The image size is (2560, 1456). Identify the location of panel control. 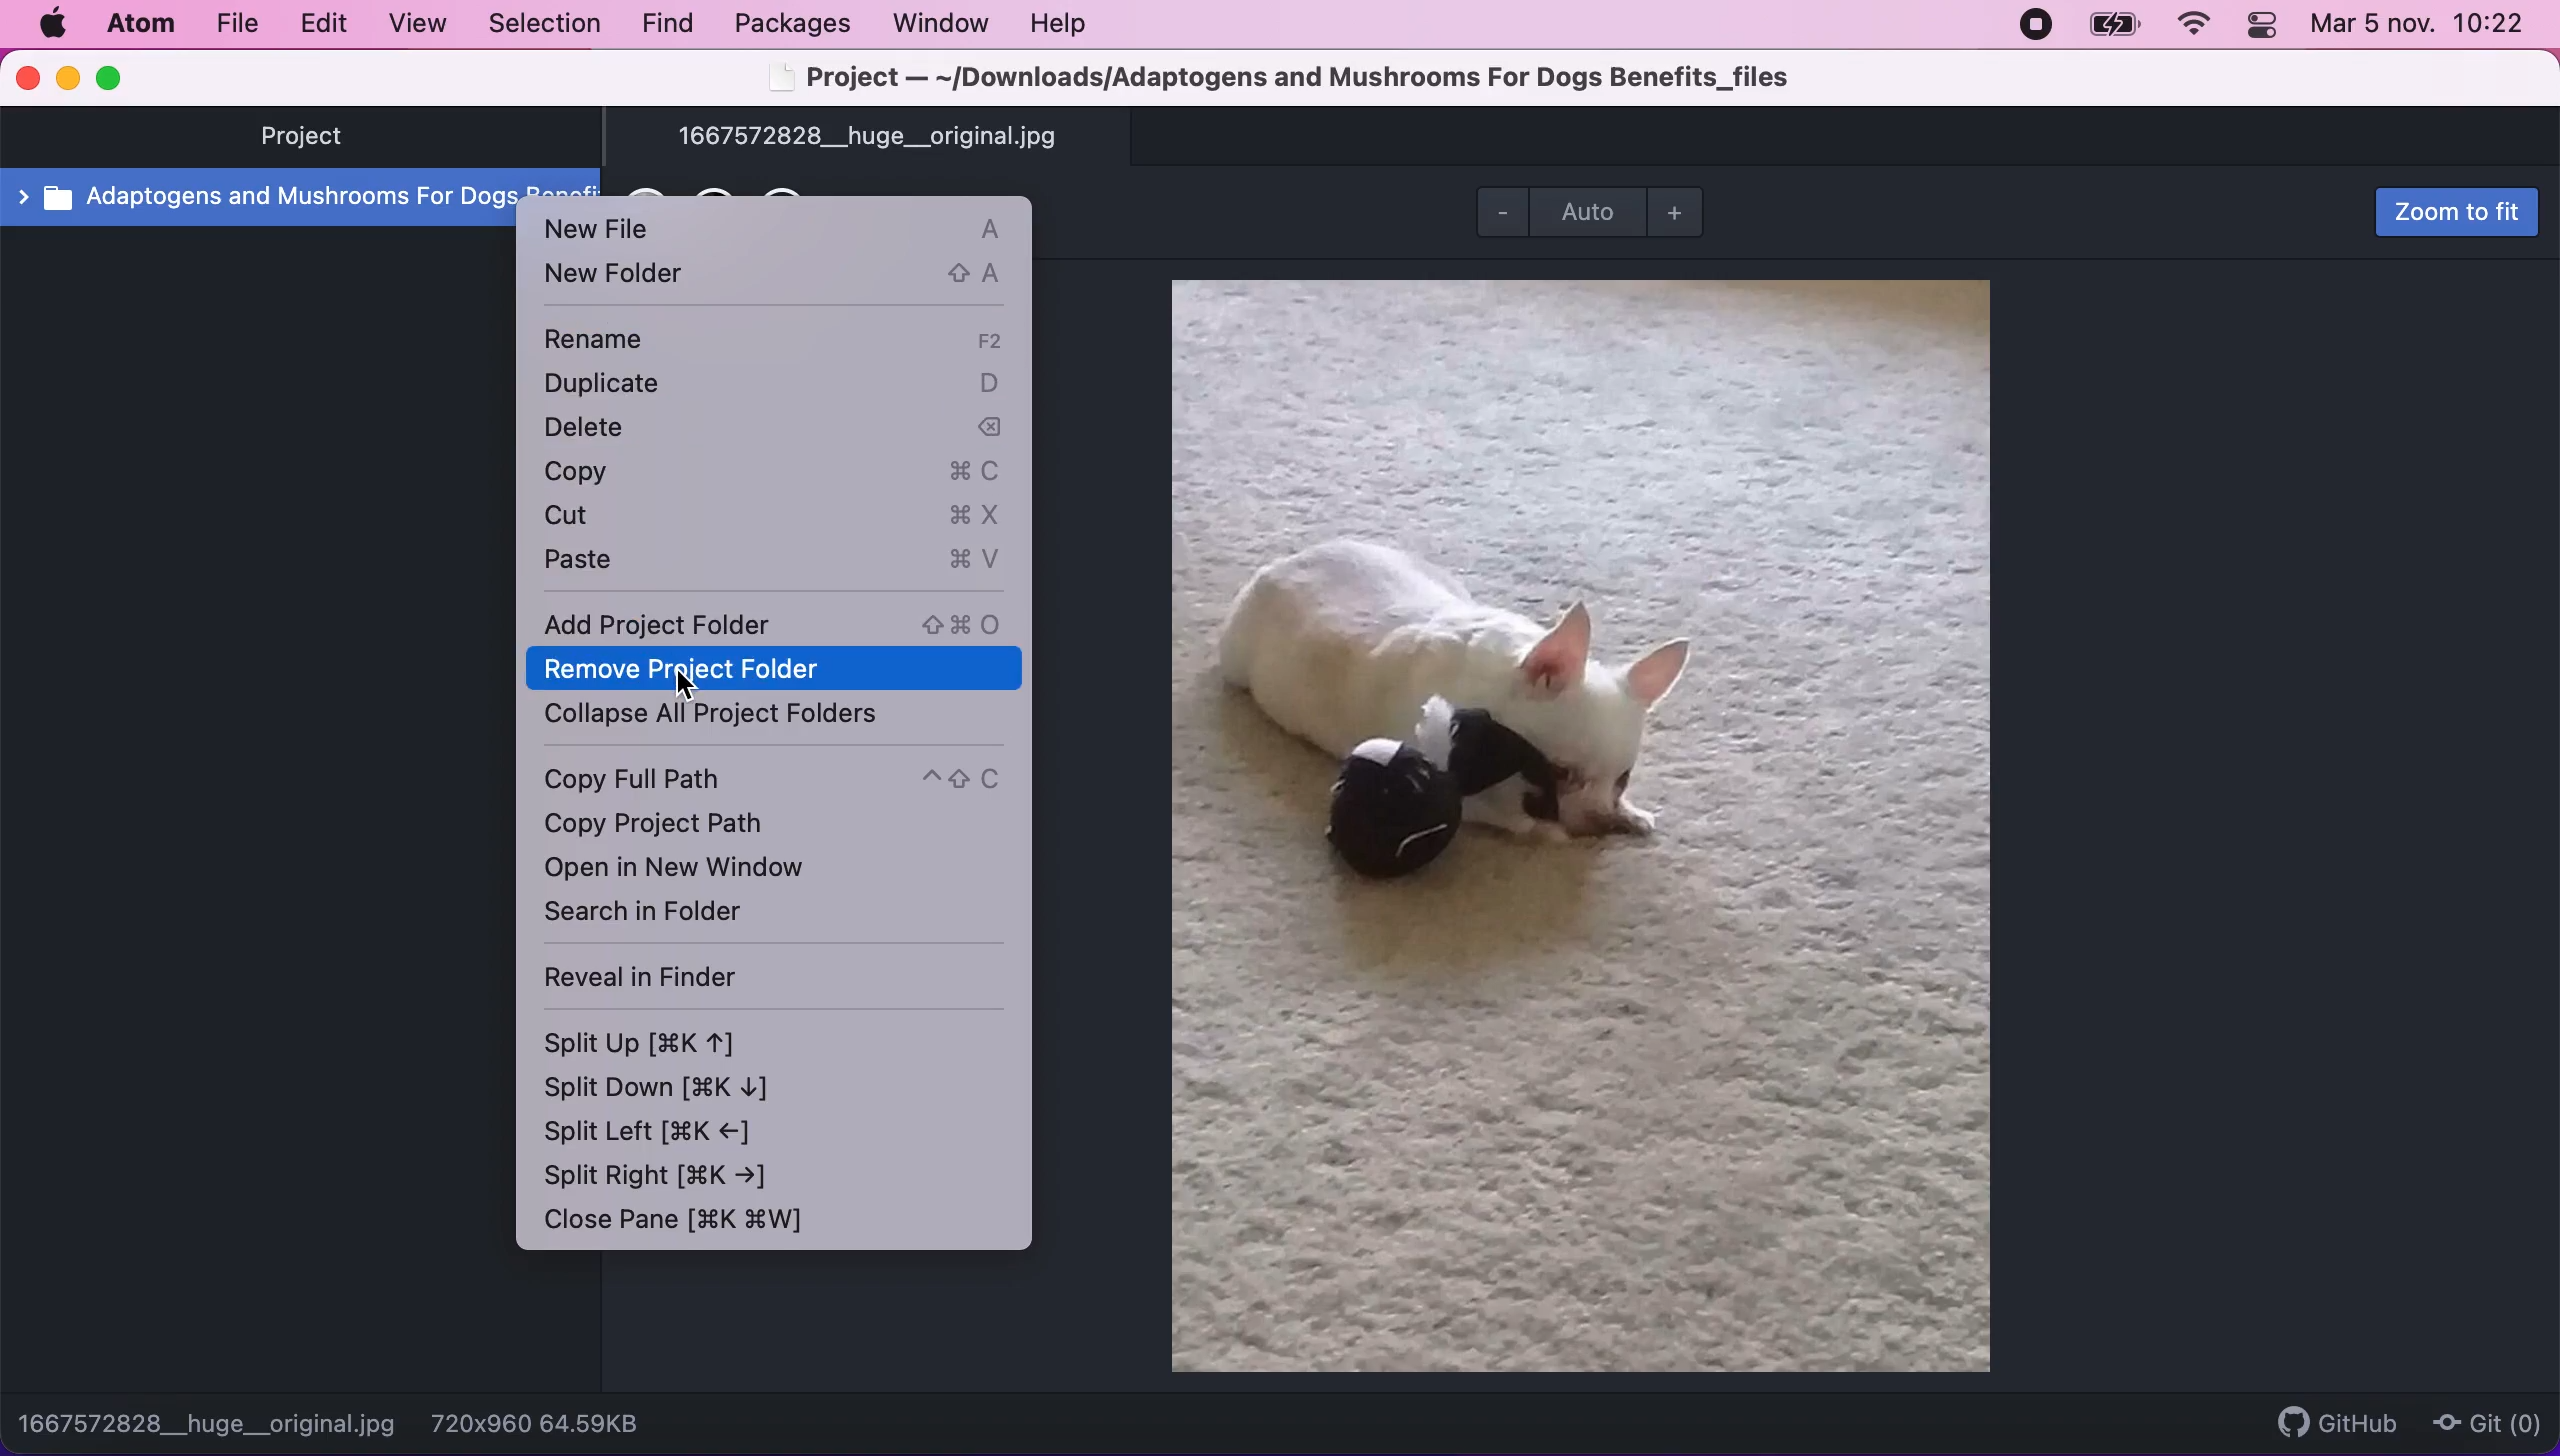
(2259, 26).